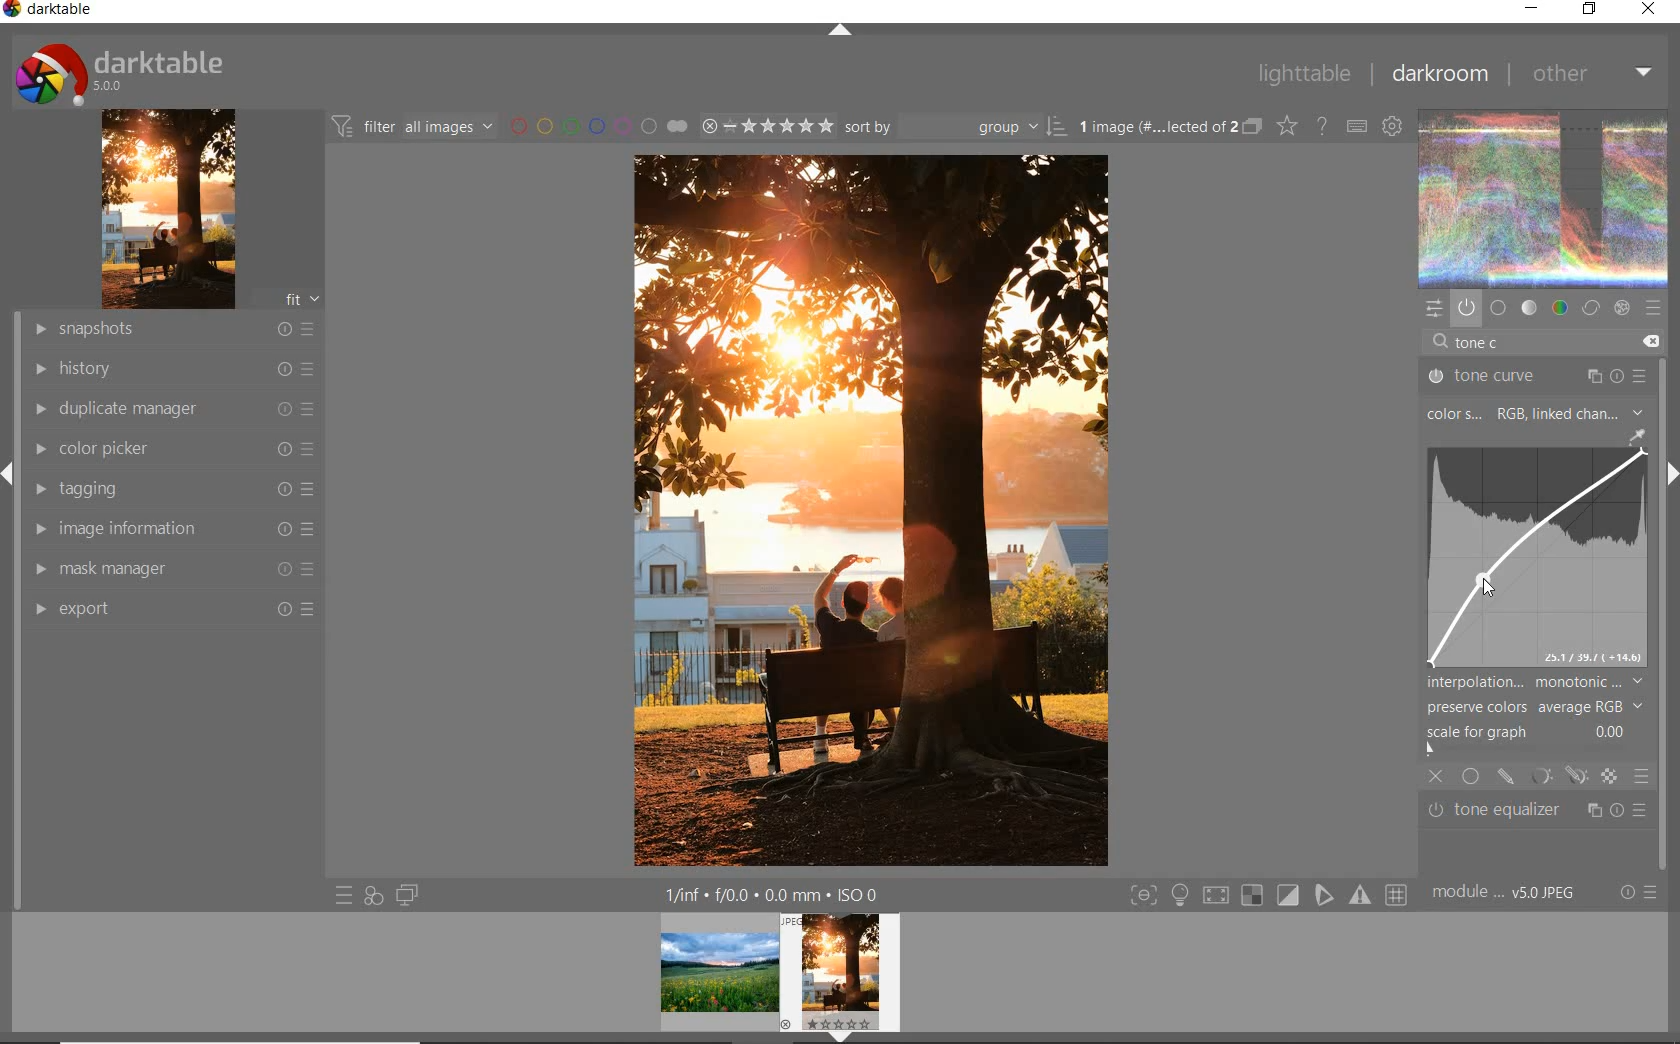 Image resolution: width=1680 pixels, height=1044 pixels. Describe the element at coordinates (1533, 563) in the screenshot. I see `image` at that location.